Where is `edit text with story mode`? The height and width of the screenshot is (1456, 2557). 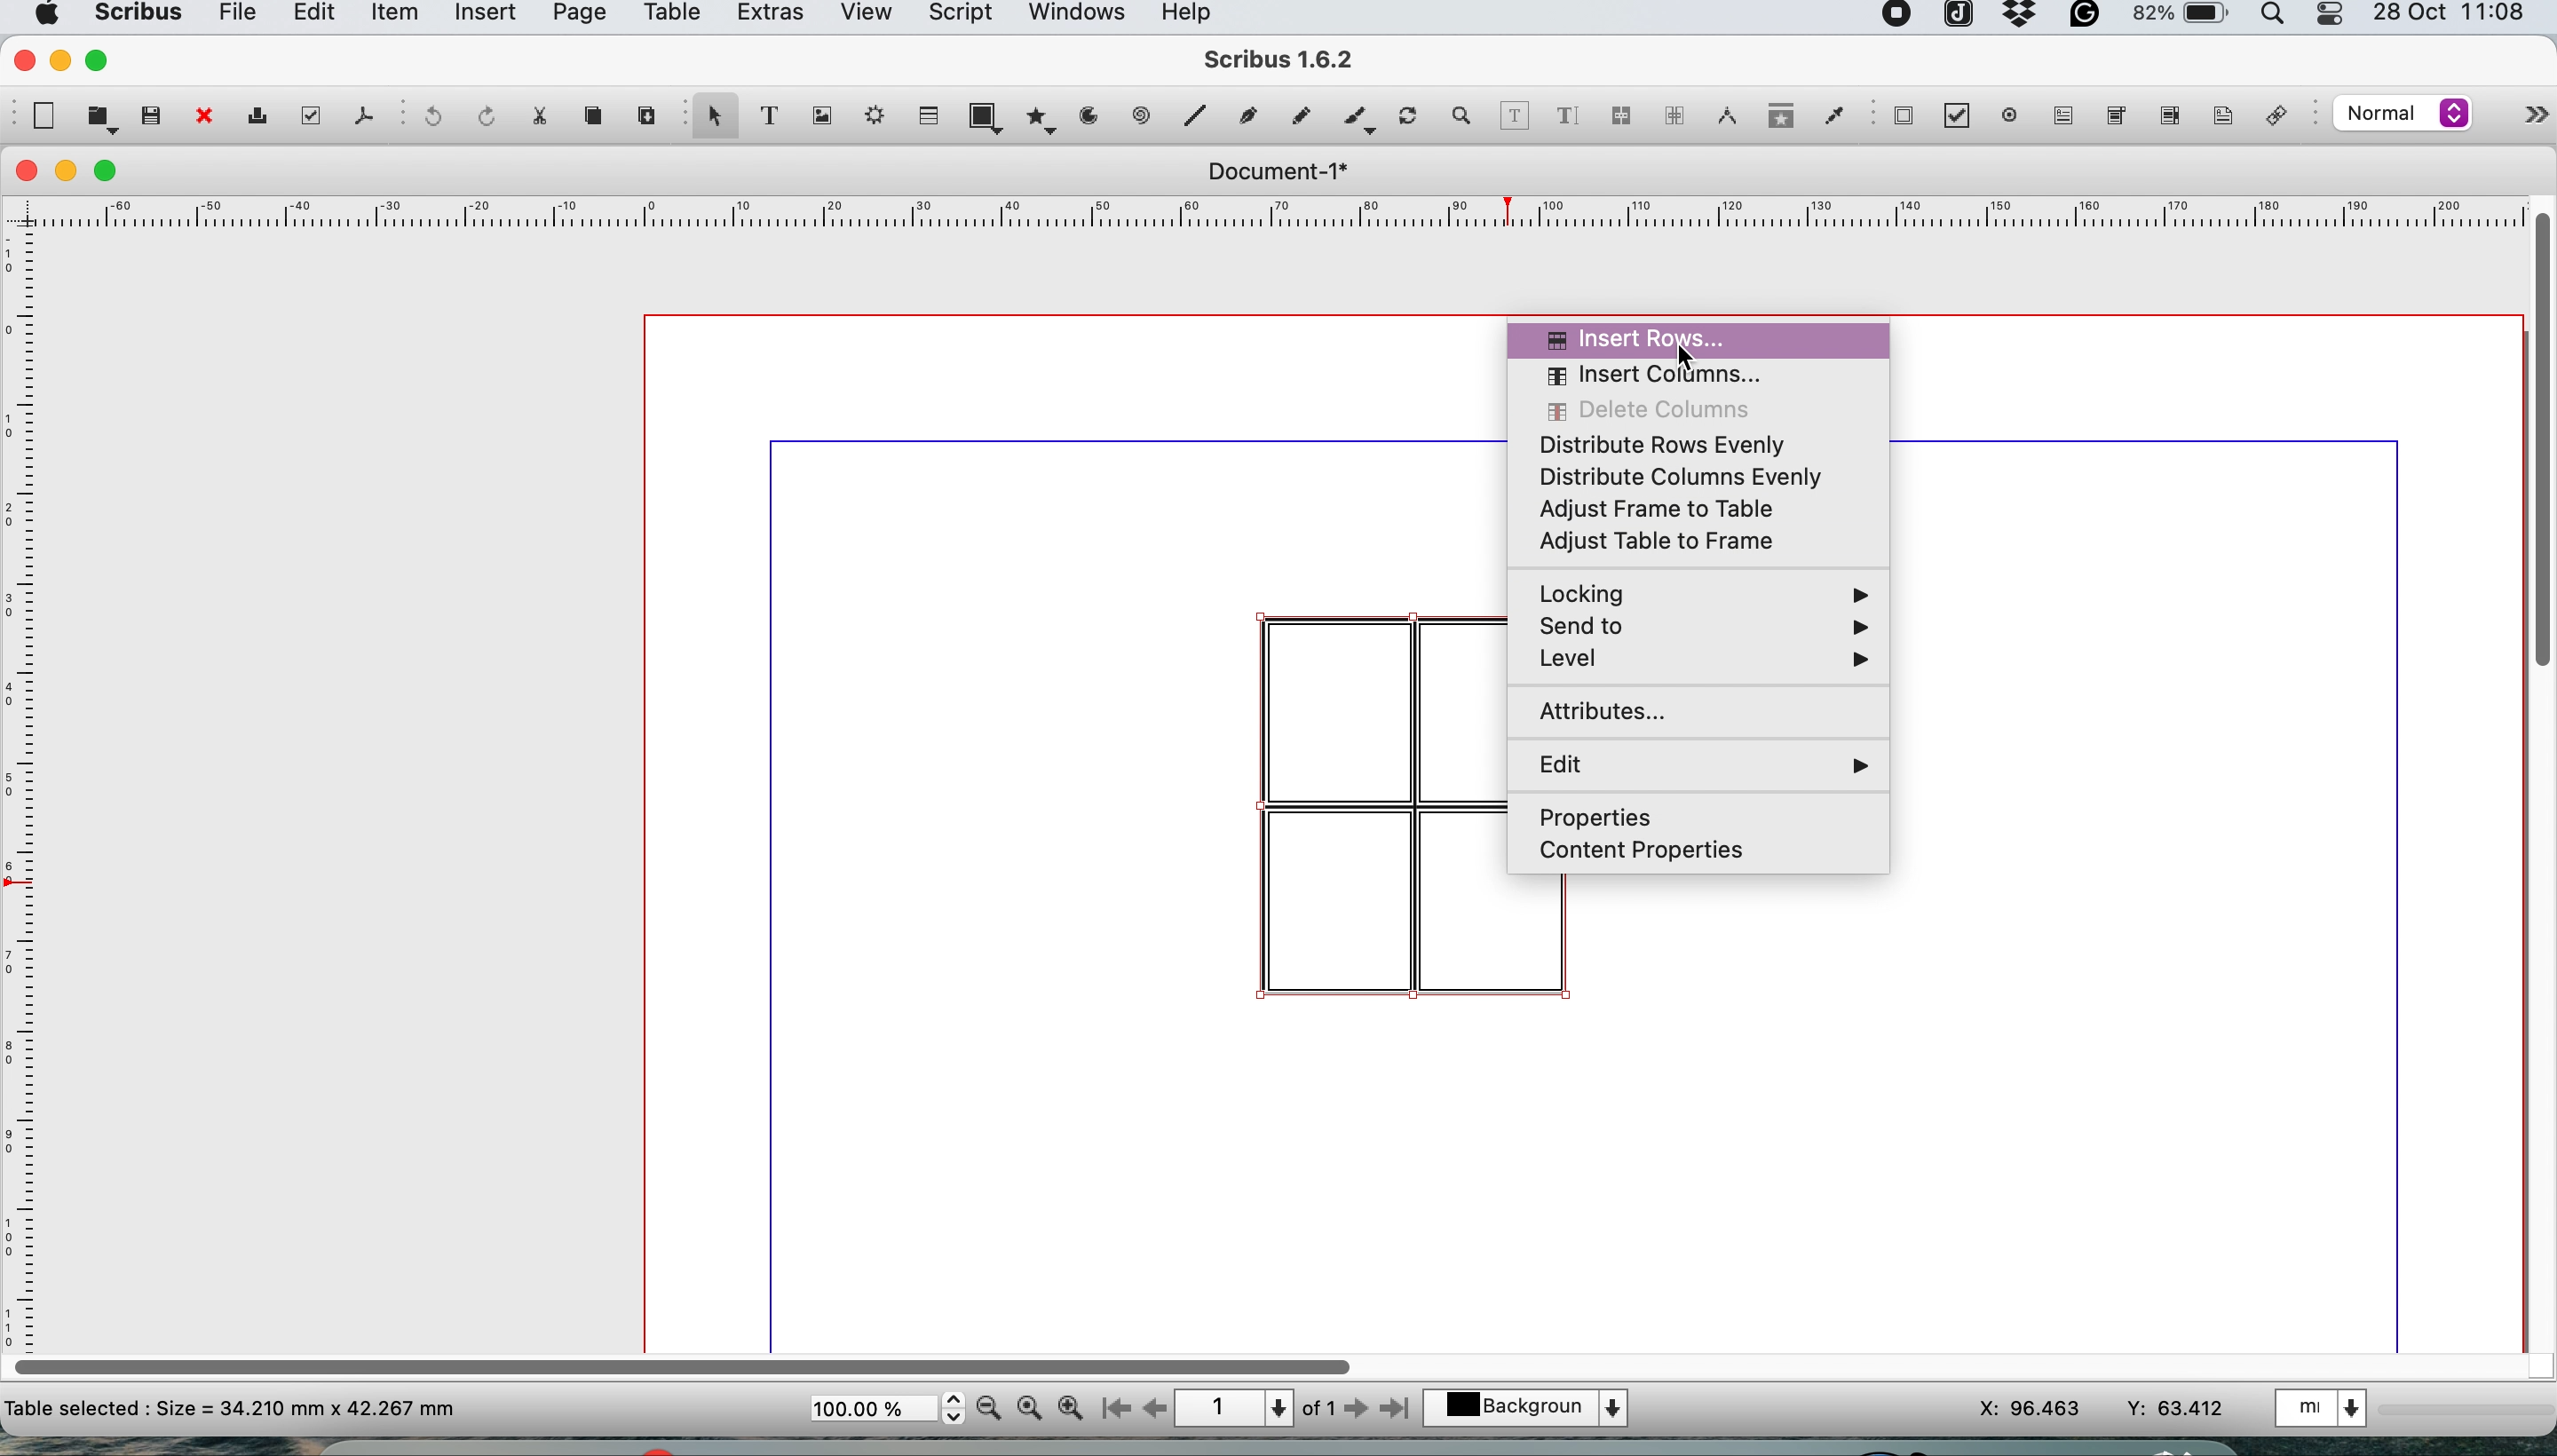
edit text with story mode is located at coordinates (1566, 118).